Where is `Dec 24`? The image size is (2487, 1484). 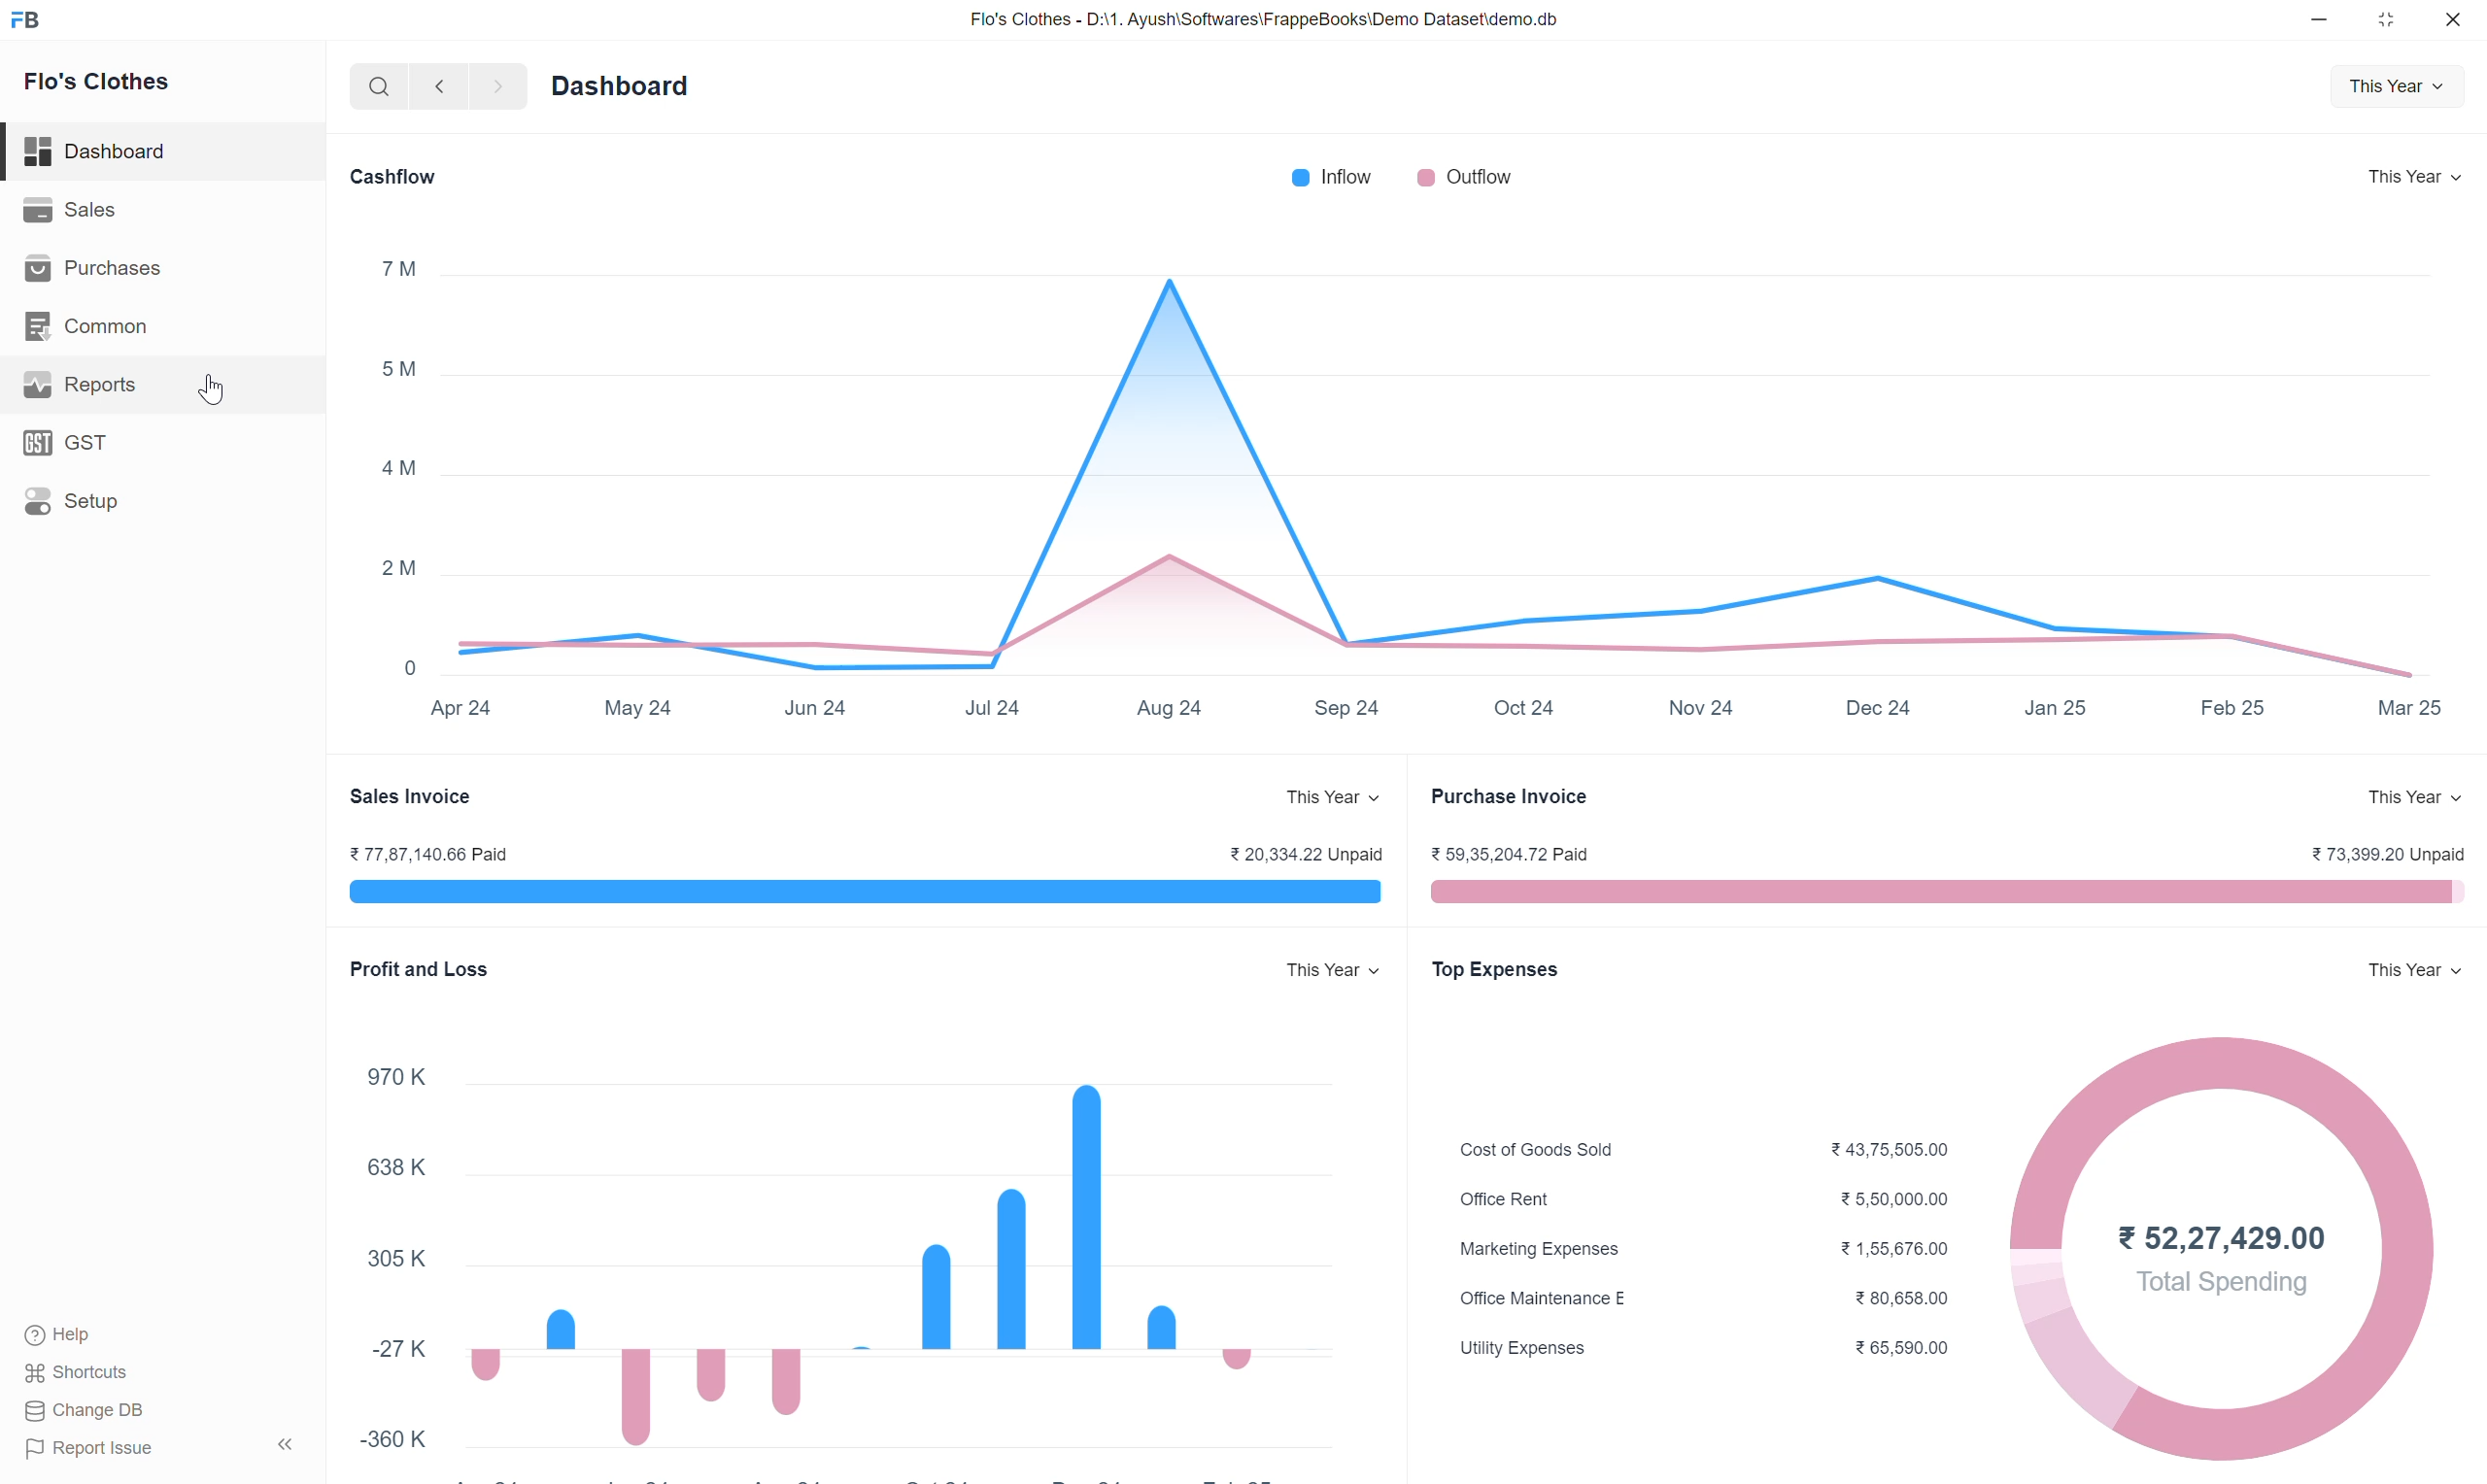 Dec 24 is located at coordinates (1873, 707).